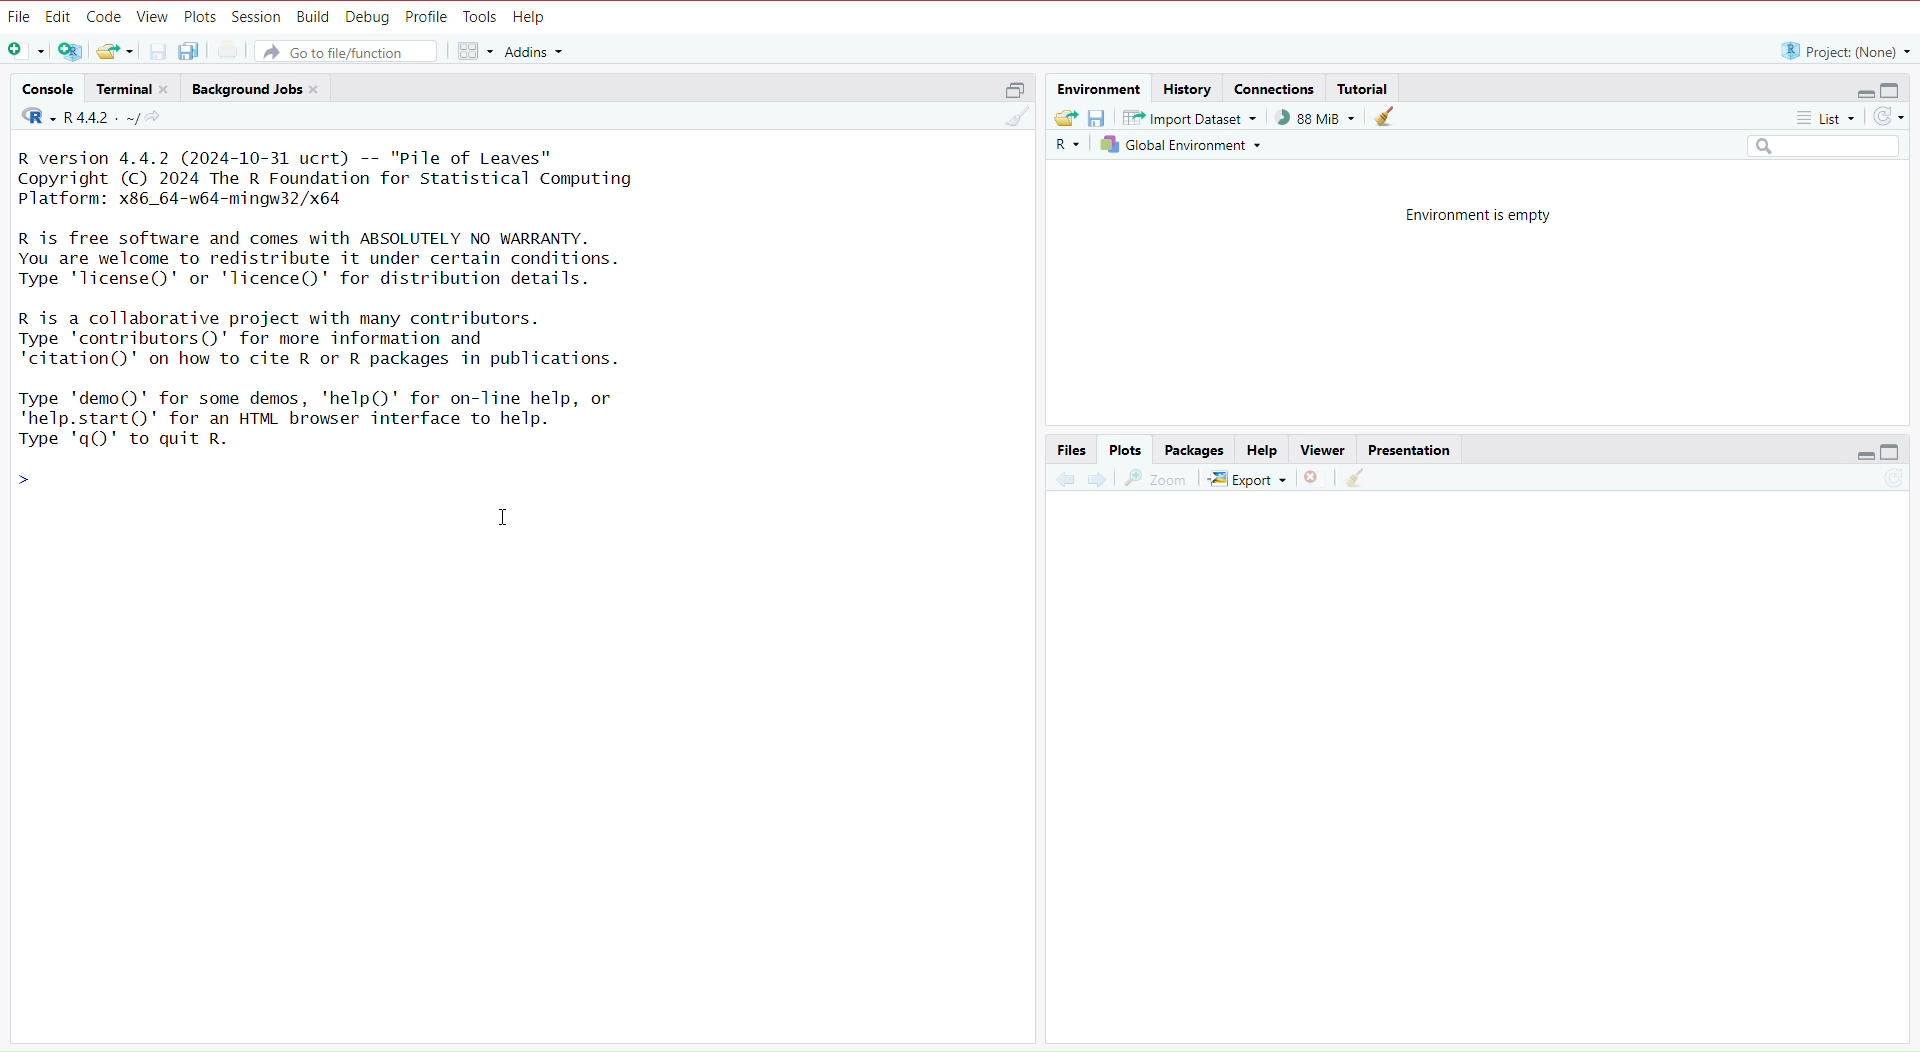 Image resolution: width=1920 pixels, height=1052 pixels. I want to click on zoom, so click(1157, 481).